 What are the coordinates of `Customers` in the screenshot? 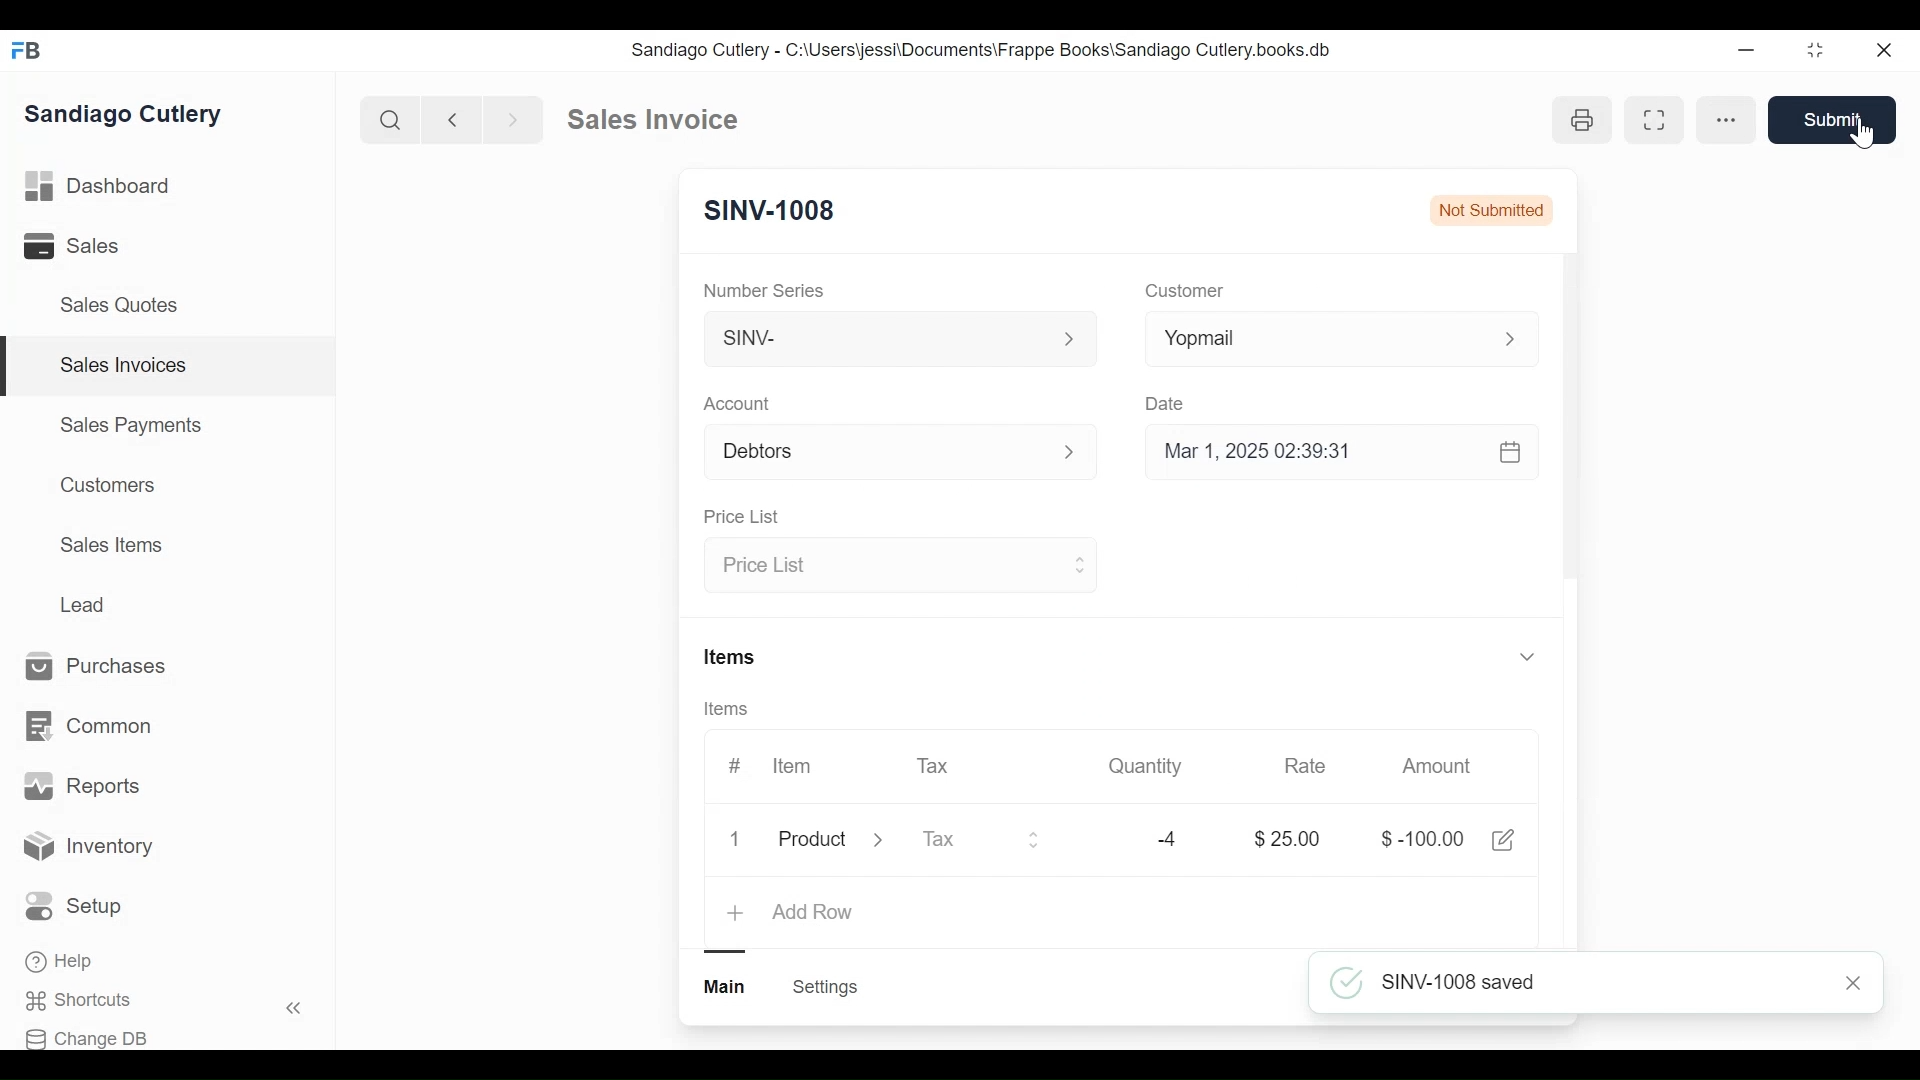 It's located at (110, 484).